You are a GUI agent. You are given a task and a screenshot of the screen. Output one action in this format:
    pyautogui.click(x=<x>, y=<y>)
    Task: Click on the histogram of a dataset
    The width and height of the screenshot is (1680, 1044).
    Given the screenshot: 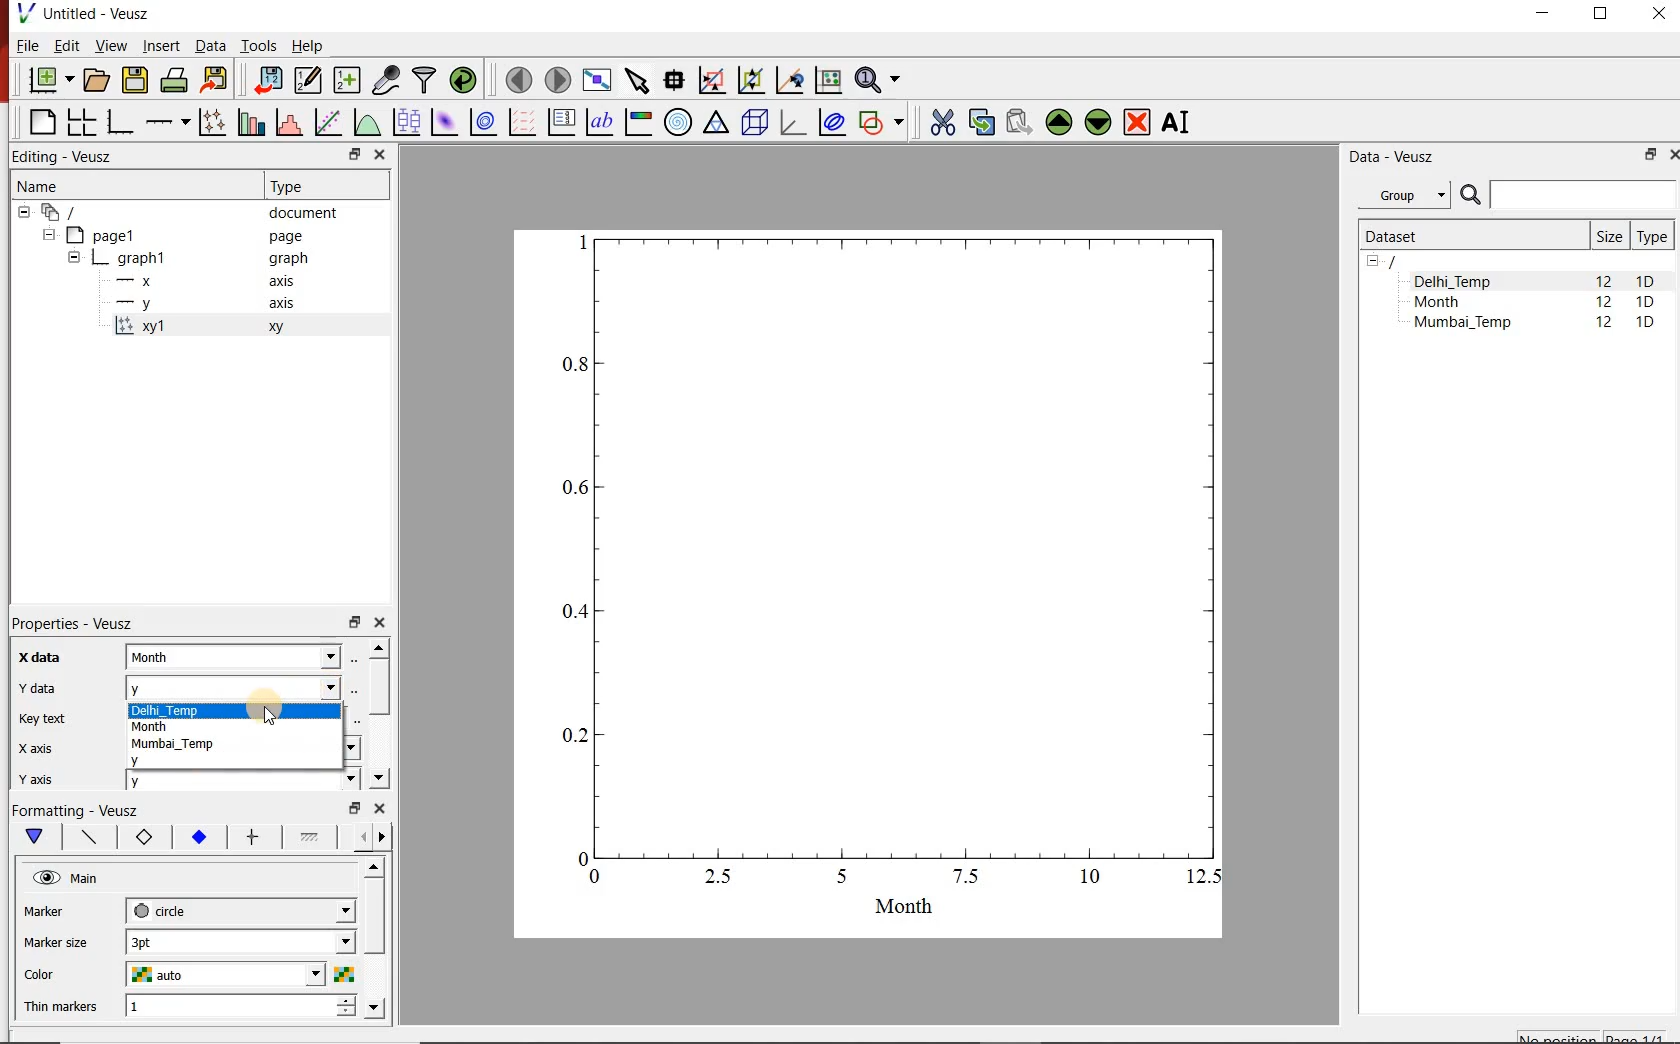 What is the action you would take?
    pyautogui.click(x=288, y=122)
    